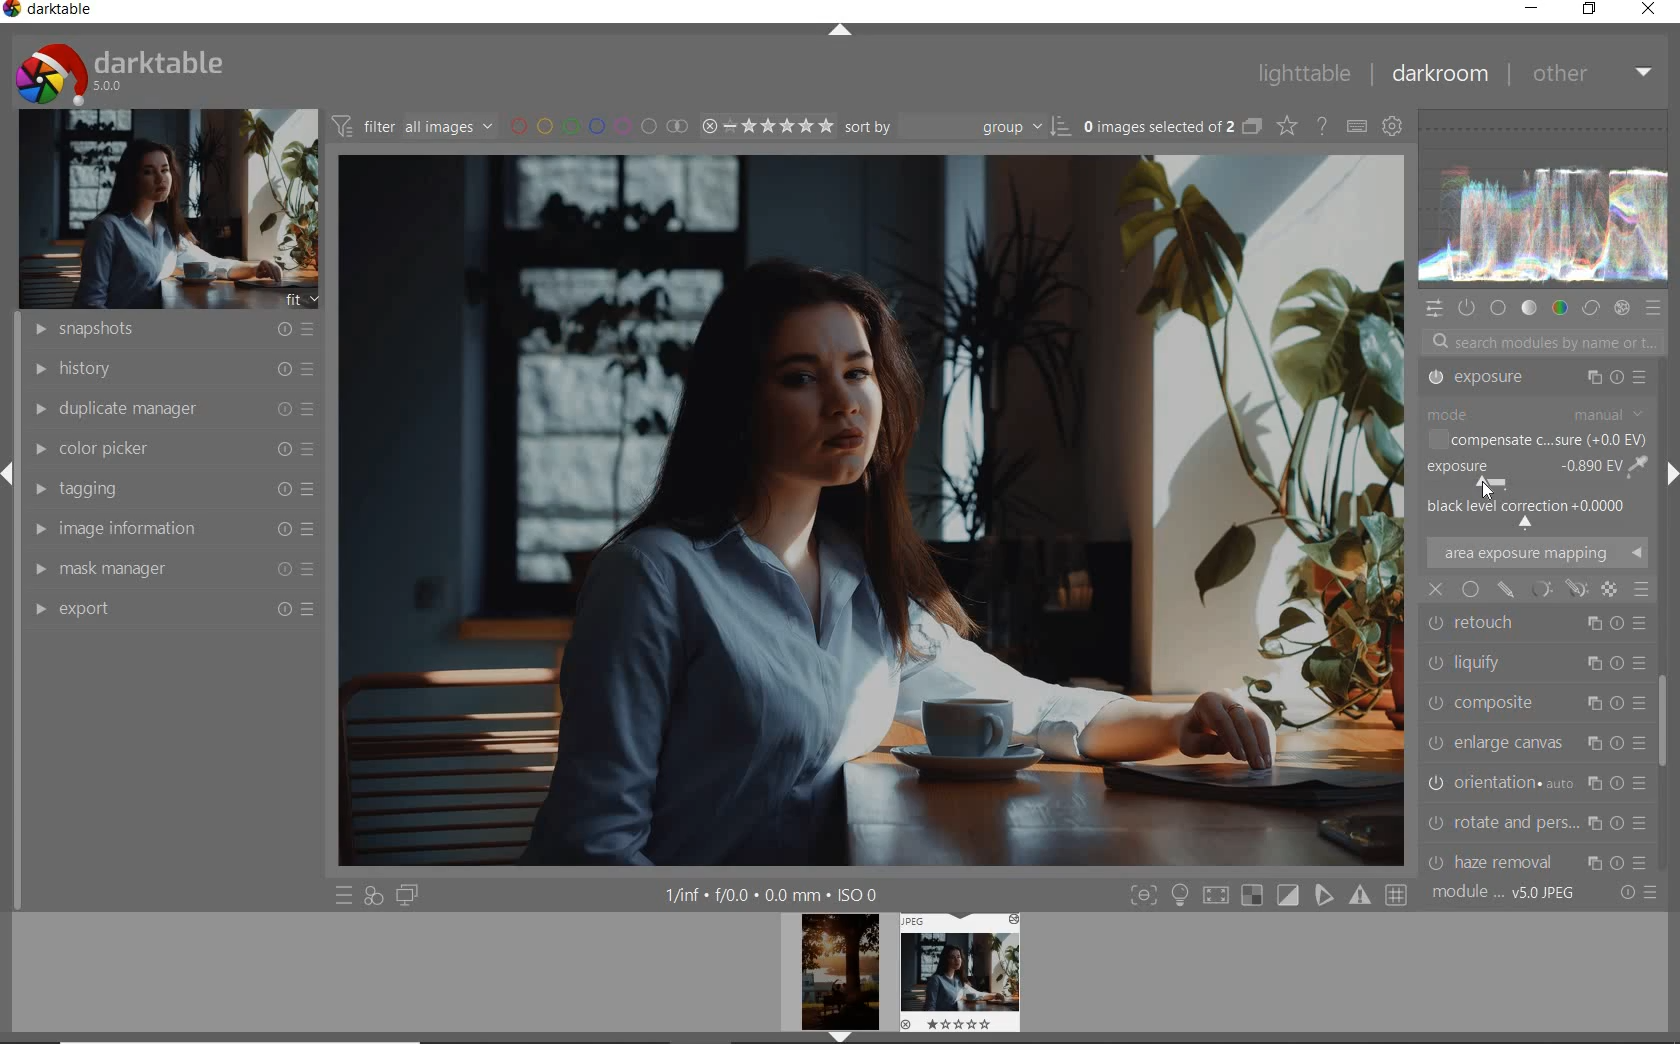  What do you see at coordinates (773, 895) in the screenshot?
I see `OTHER INTERFACE DETAILS` at bounding box center [773, 895].